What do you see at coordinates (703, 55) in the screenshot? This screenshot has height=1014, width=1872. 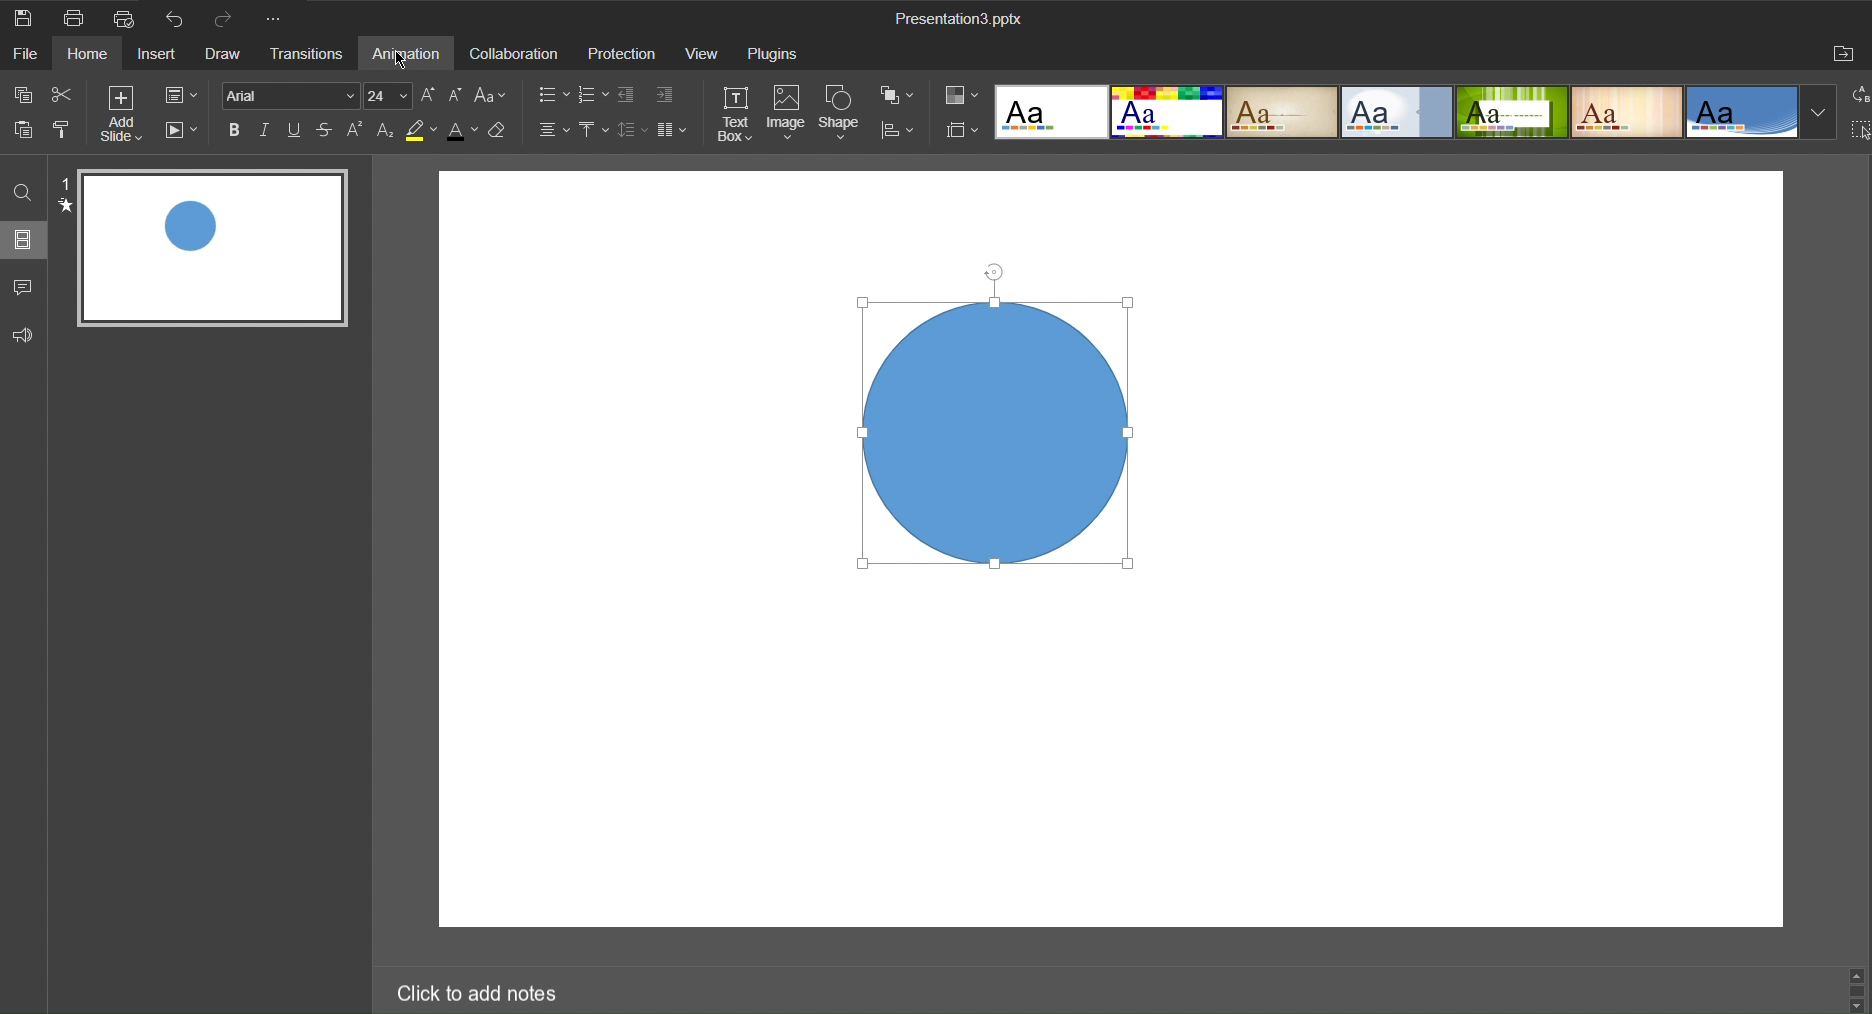 I see `View` at bounding box center [703, 55].